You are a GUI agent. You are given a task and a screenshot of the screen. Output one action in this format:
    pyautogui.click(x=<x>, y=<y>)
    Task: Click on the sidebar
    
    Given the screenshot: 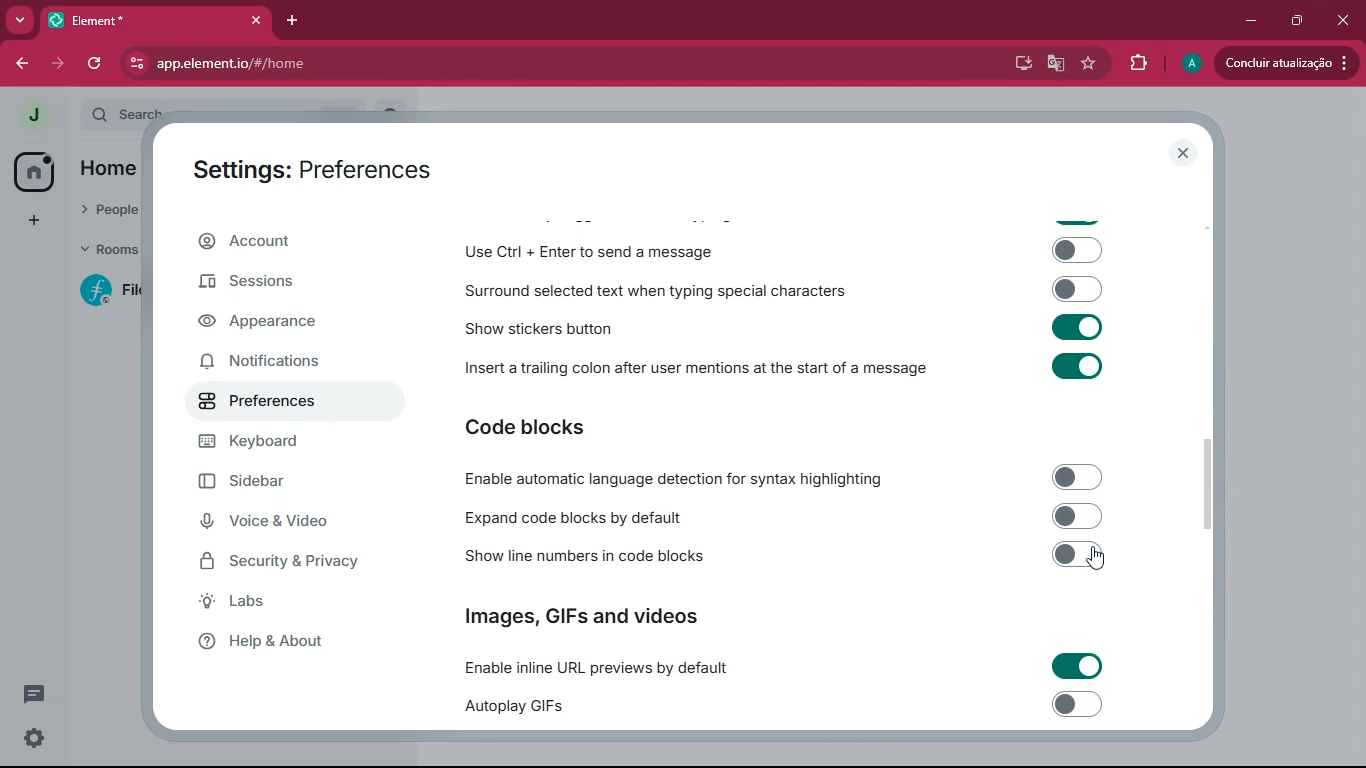 What is the action you would take?
    pyautogui.click(x=278, y=482)
    